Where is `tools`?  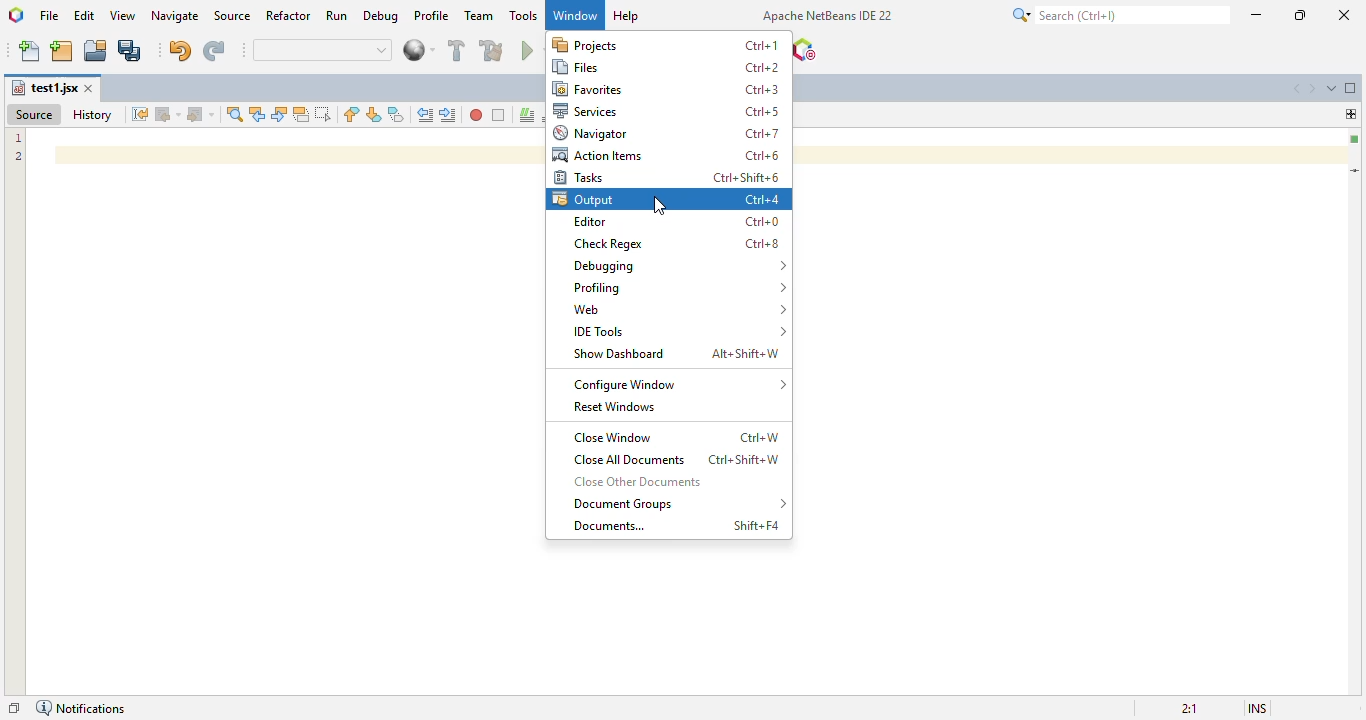 tools is located at coordinates (524, 15).